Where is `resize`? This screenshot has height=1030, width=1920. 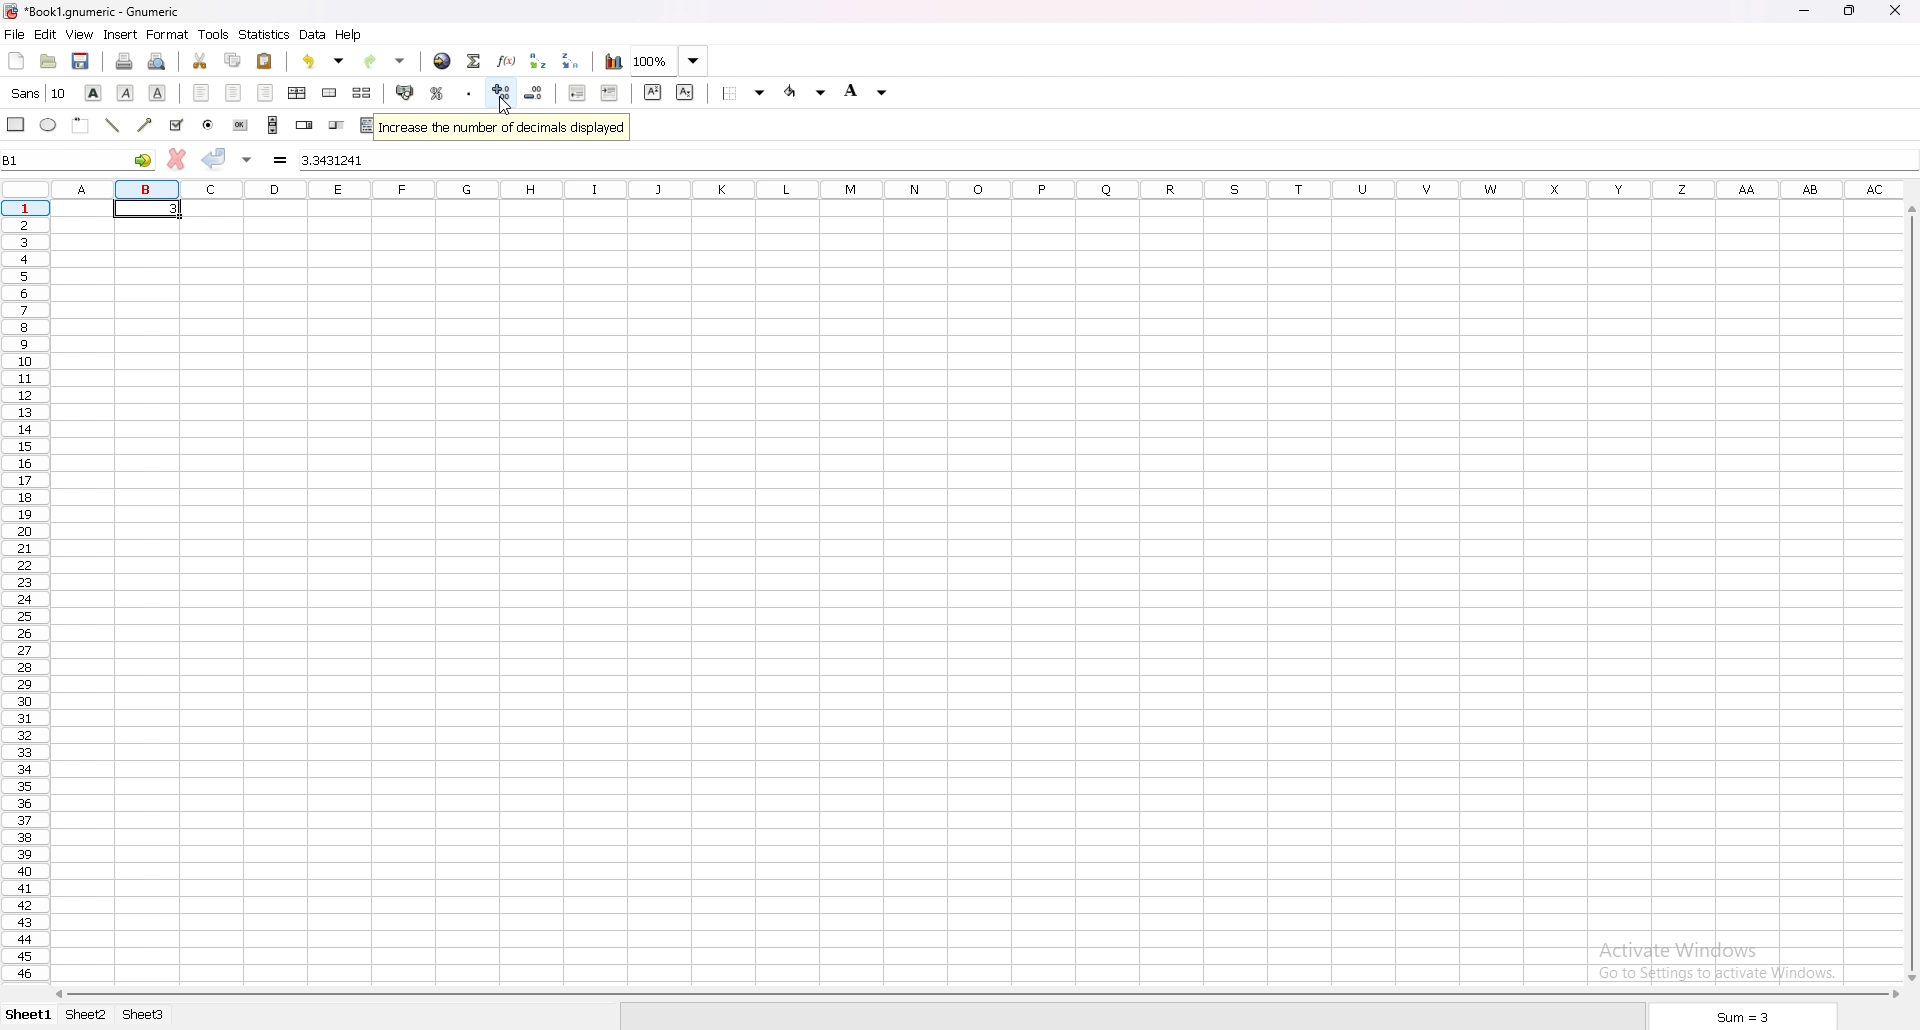
resize is located at coordinates (1852, 10).